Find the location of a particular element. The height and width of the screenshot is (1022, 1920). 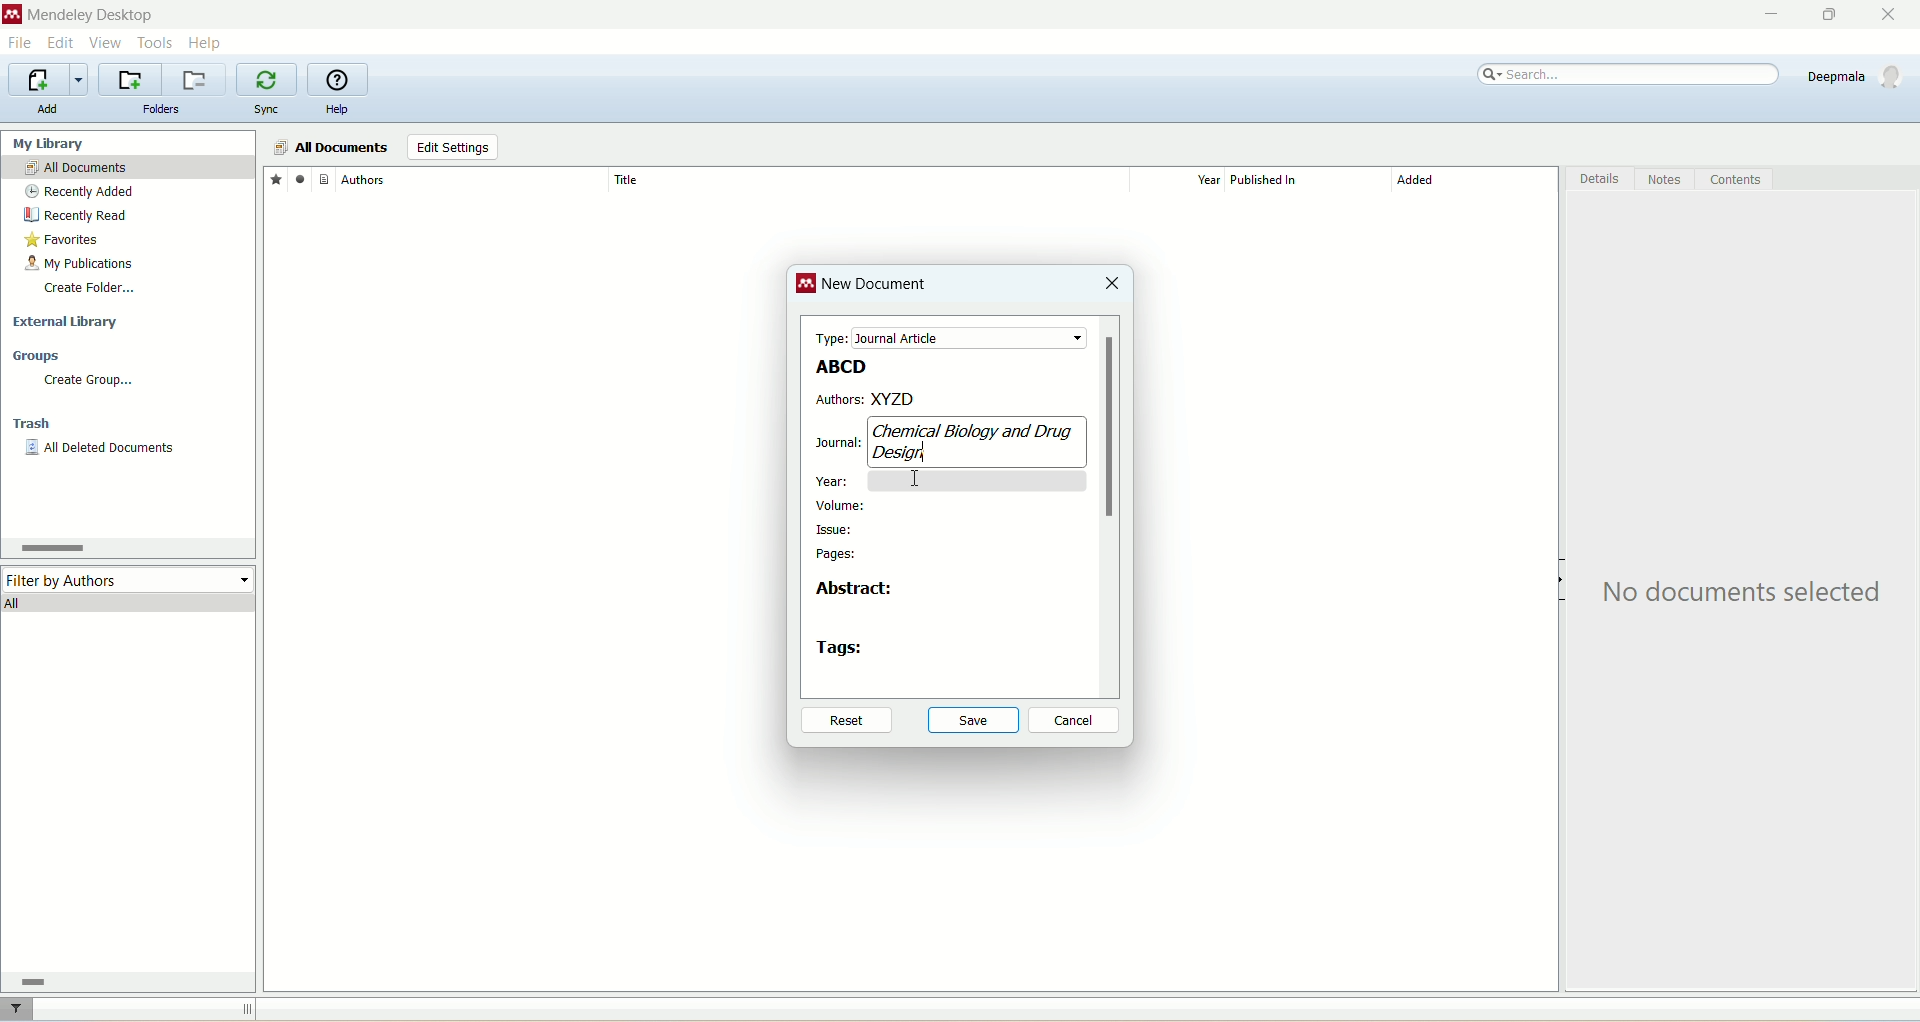

close is located at coordinates (1111, 285).